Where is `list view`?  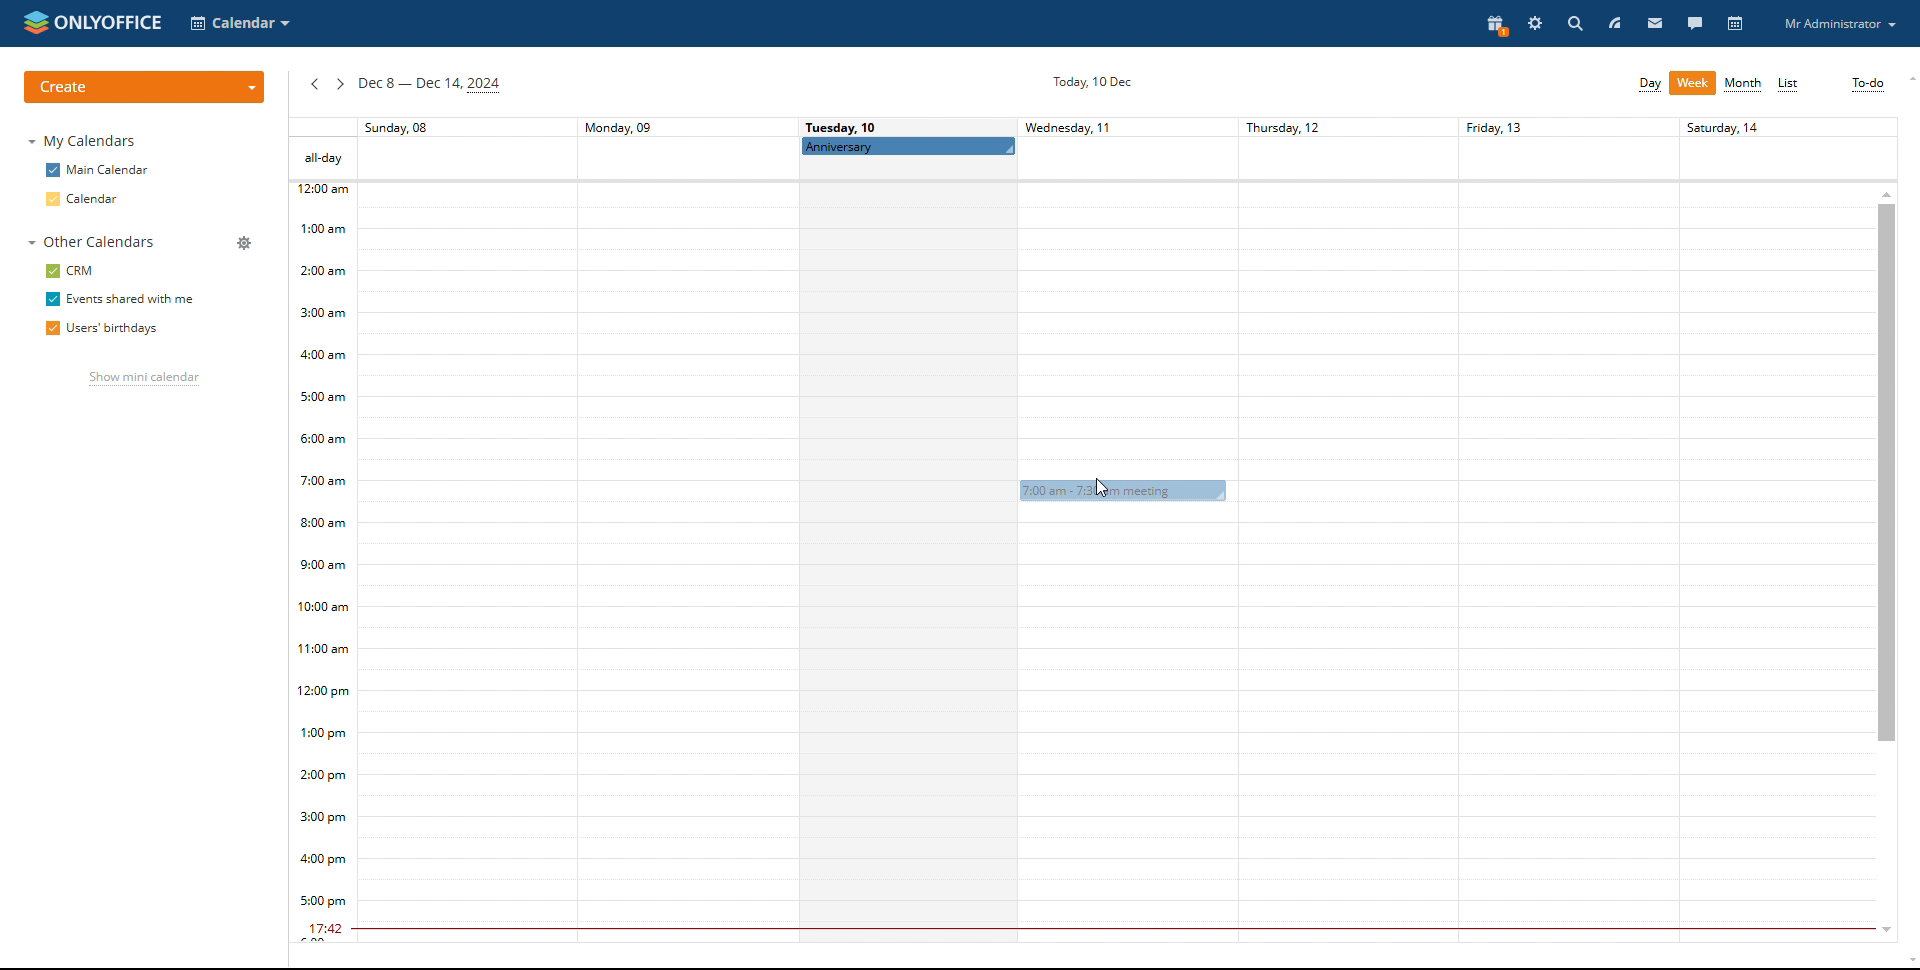 list view is located at coordinates (1790, 85).